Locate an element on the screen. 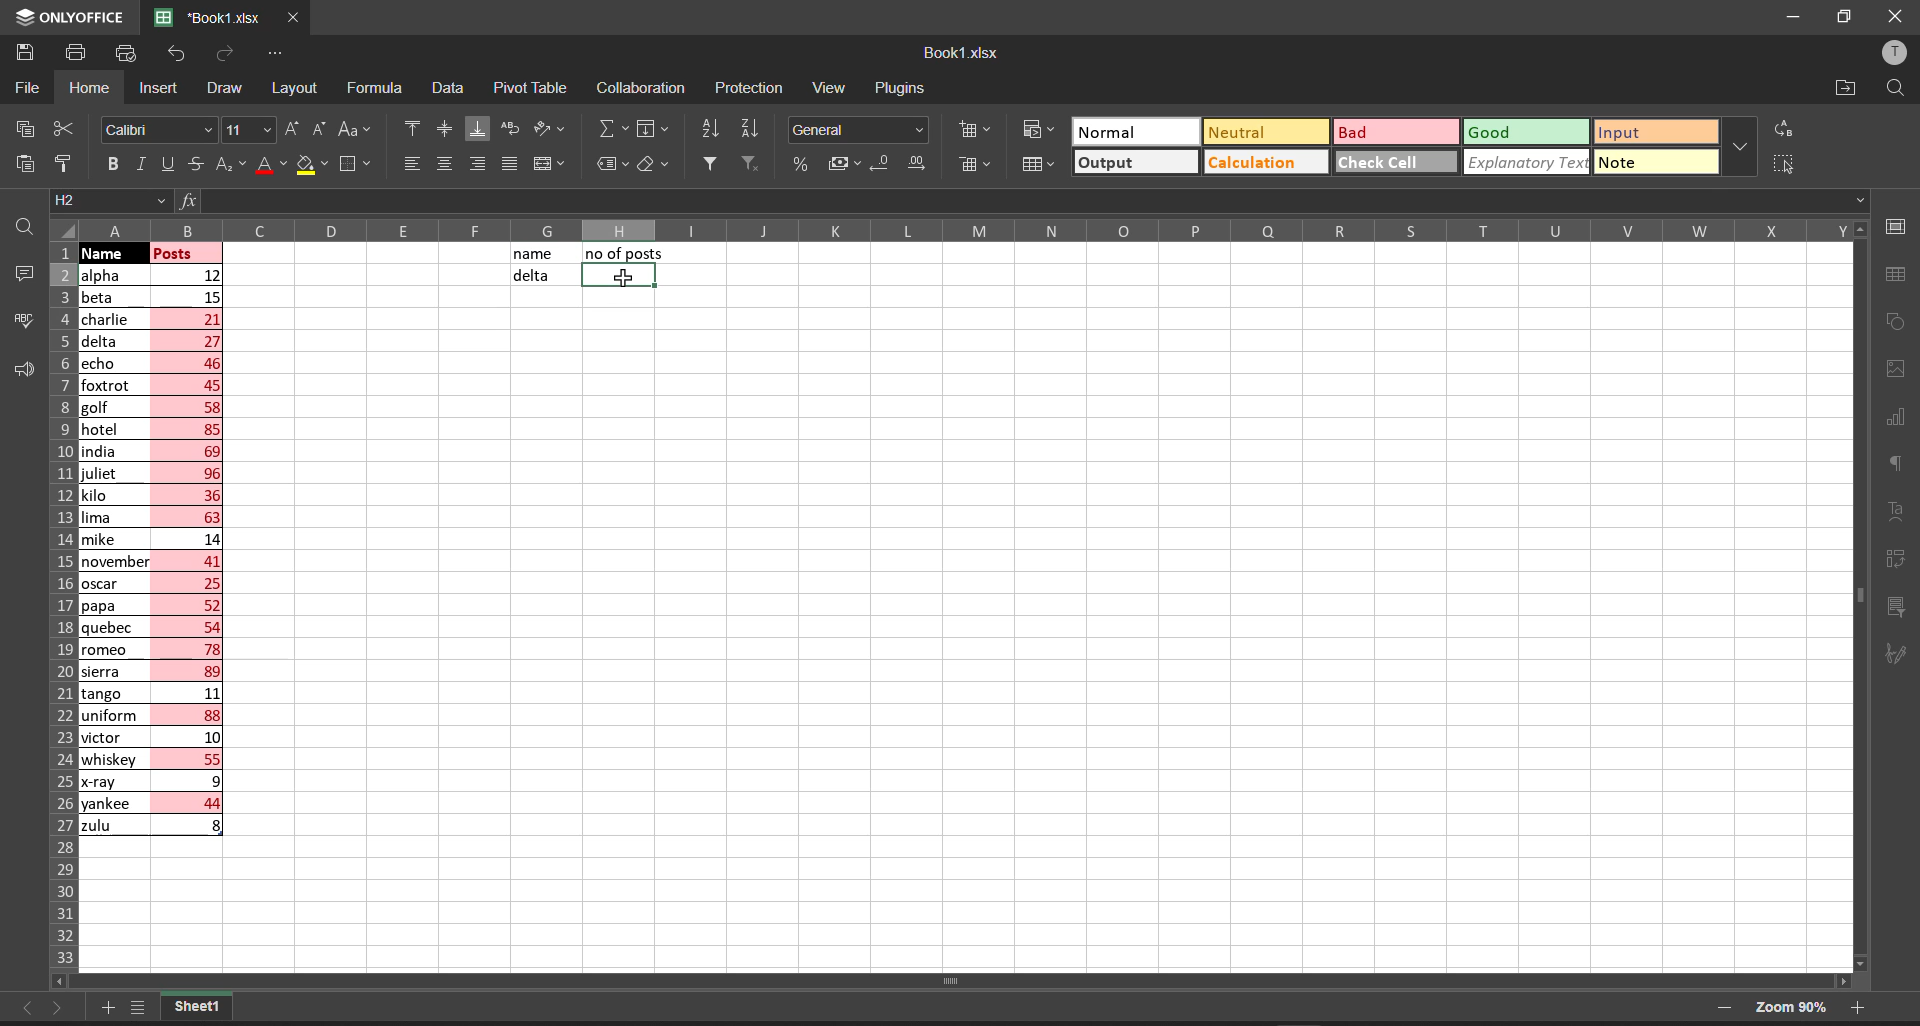 The width and height of the screenshot is (1920, 1026). list of sheets is located at coordinates (143, 1009).